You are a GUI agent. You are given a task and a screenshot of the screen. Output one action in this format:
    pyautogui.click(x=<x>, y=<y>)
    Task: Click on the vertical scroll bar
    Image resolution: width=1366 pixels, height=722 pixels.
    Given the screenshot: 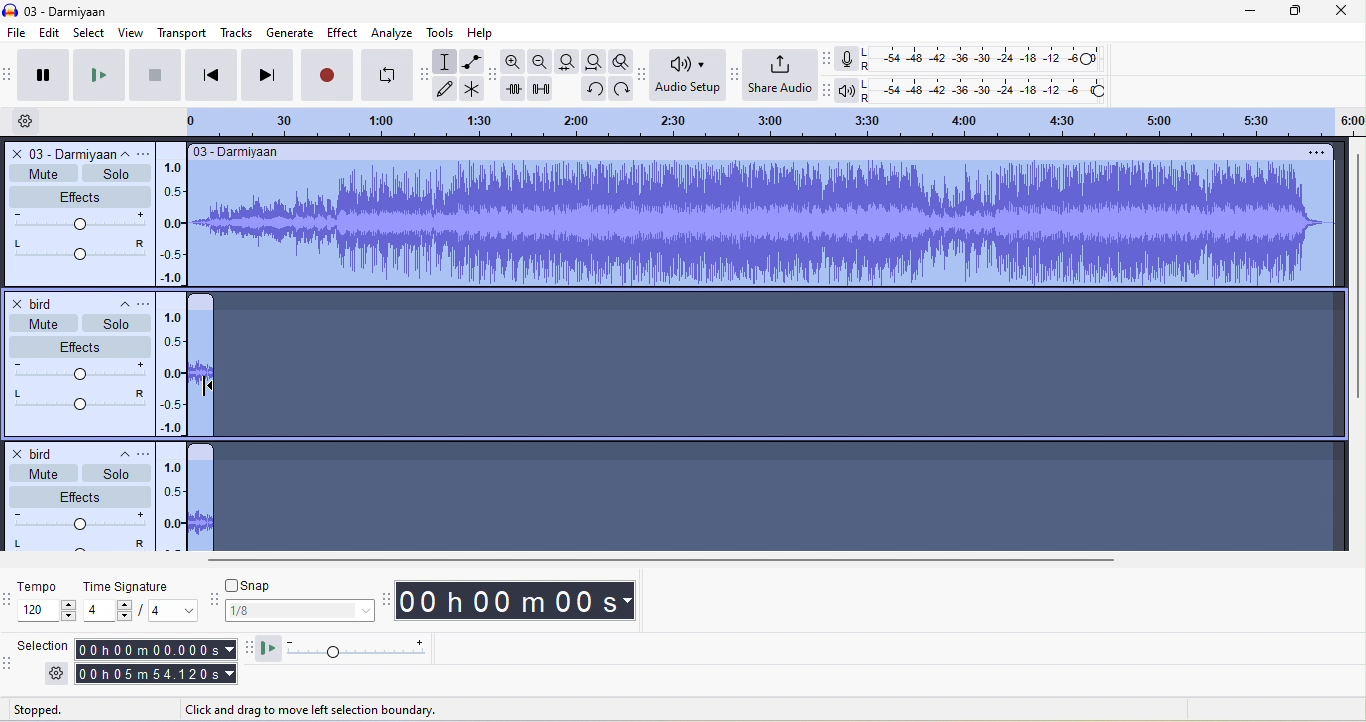 What is the action you would take?
    pyautogui.click(x=1355, y=280)
    